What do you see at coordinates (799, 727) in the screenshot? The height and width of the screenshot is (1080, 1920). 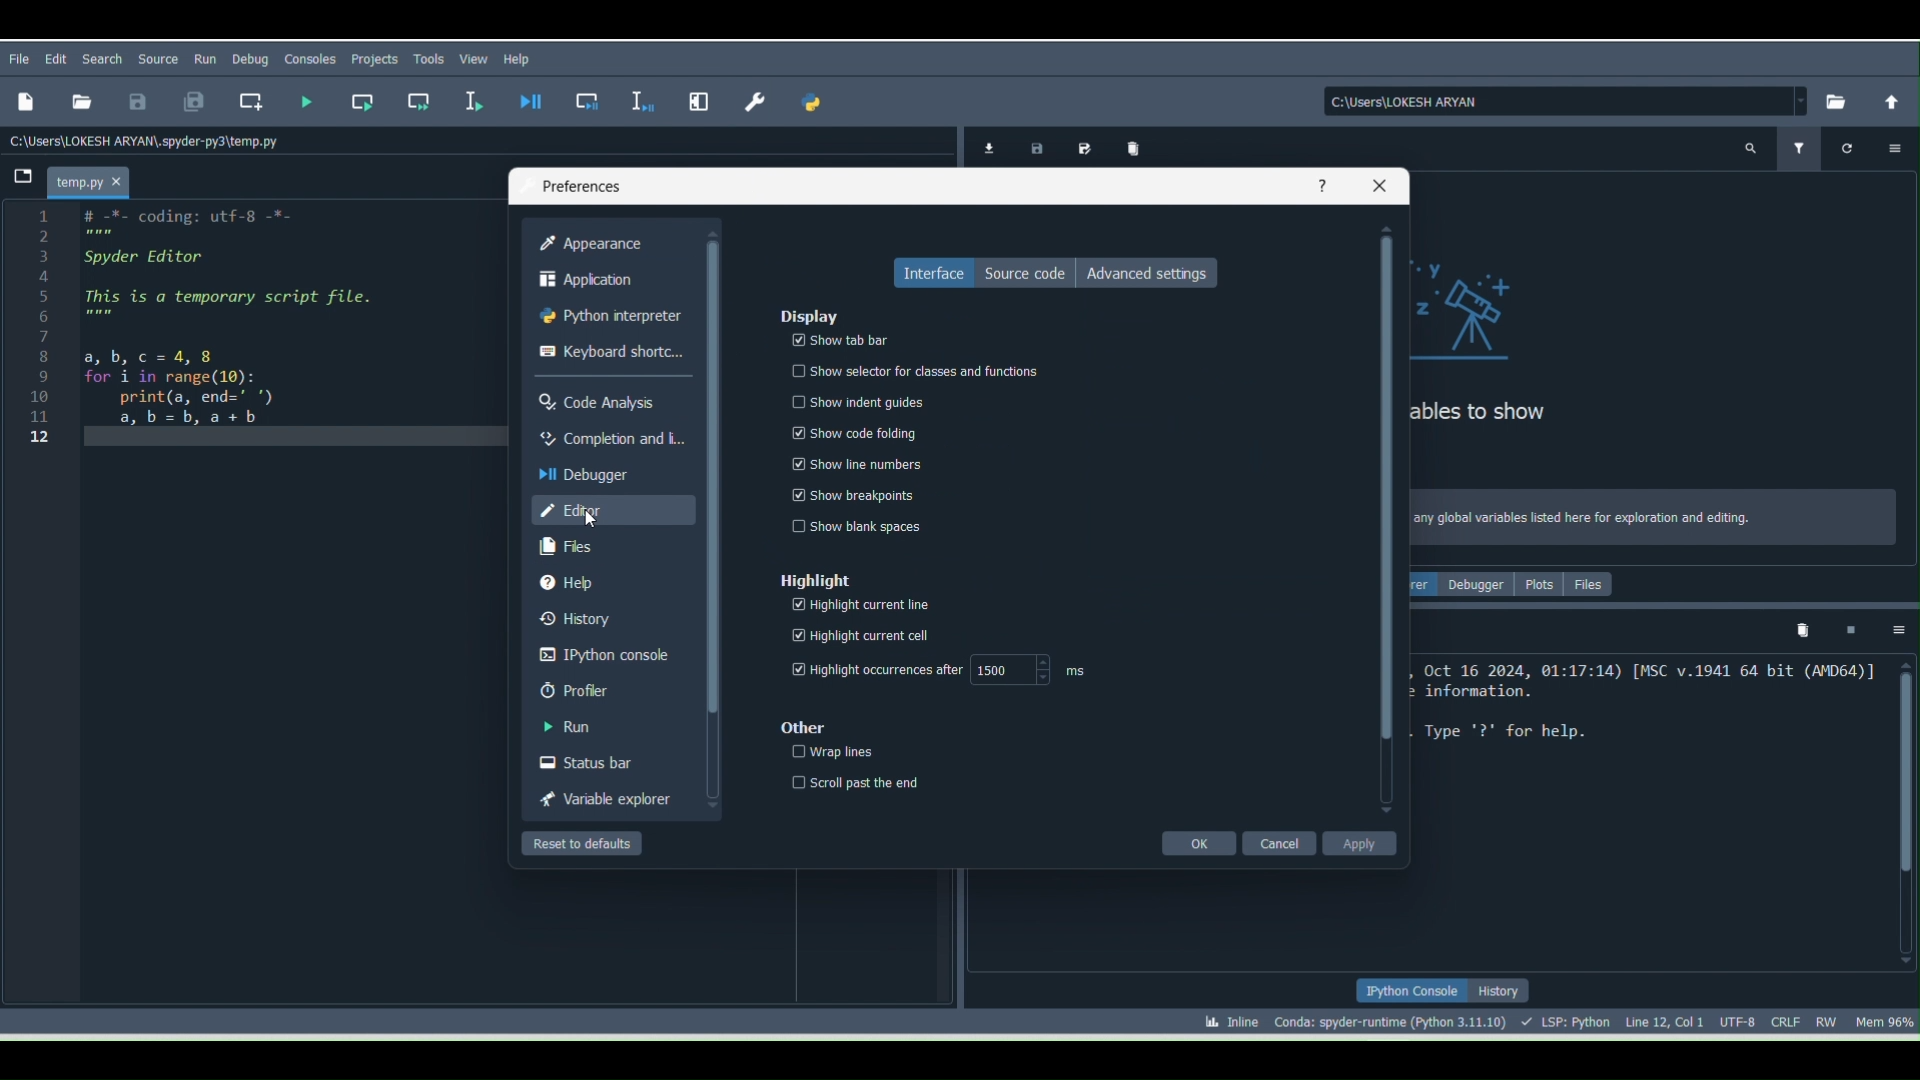 I see `Other` at bounding box center [799, 727].